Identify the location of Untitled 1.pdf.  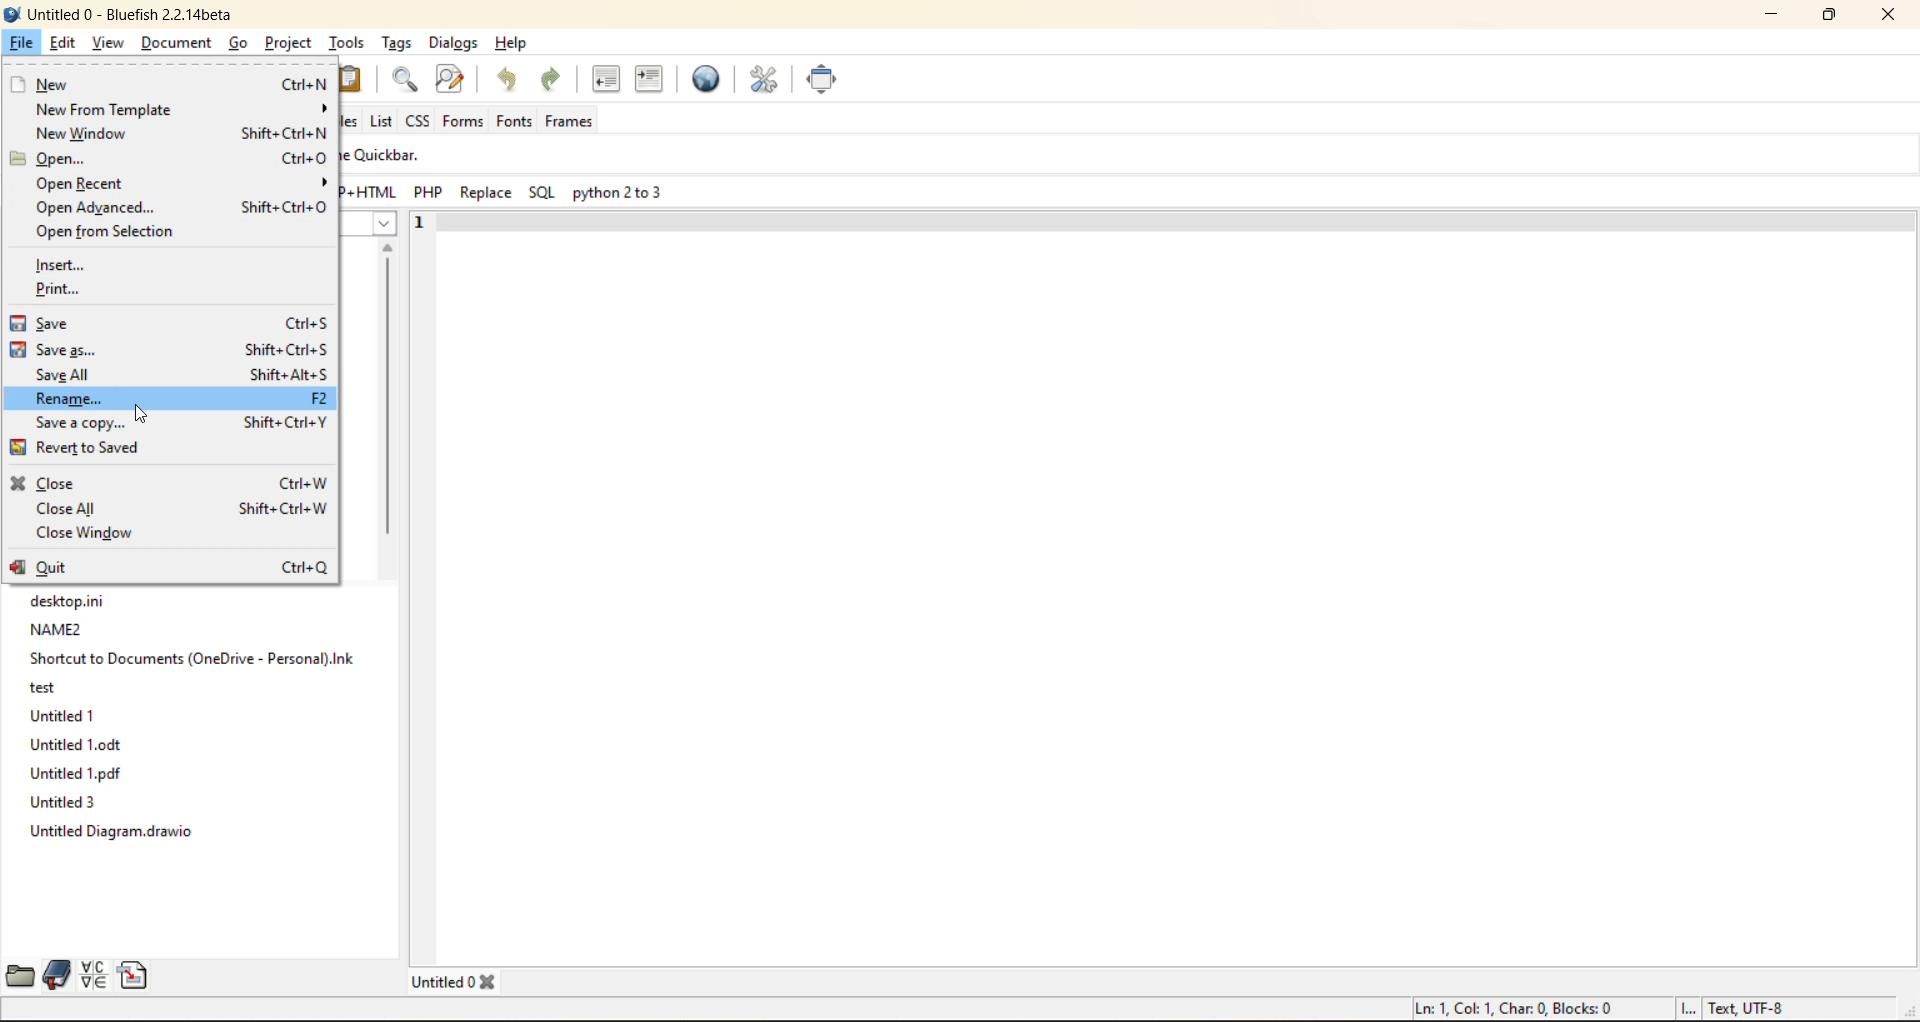
(78, 775).